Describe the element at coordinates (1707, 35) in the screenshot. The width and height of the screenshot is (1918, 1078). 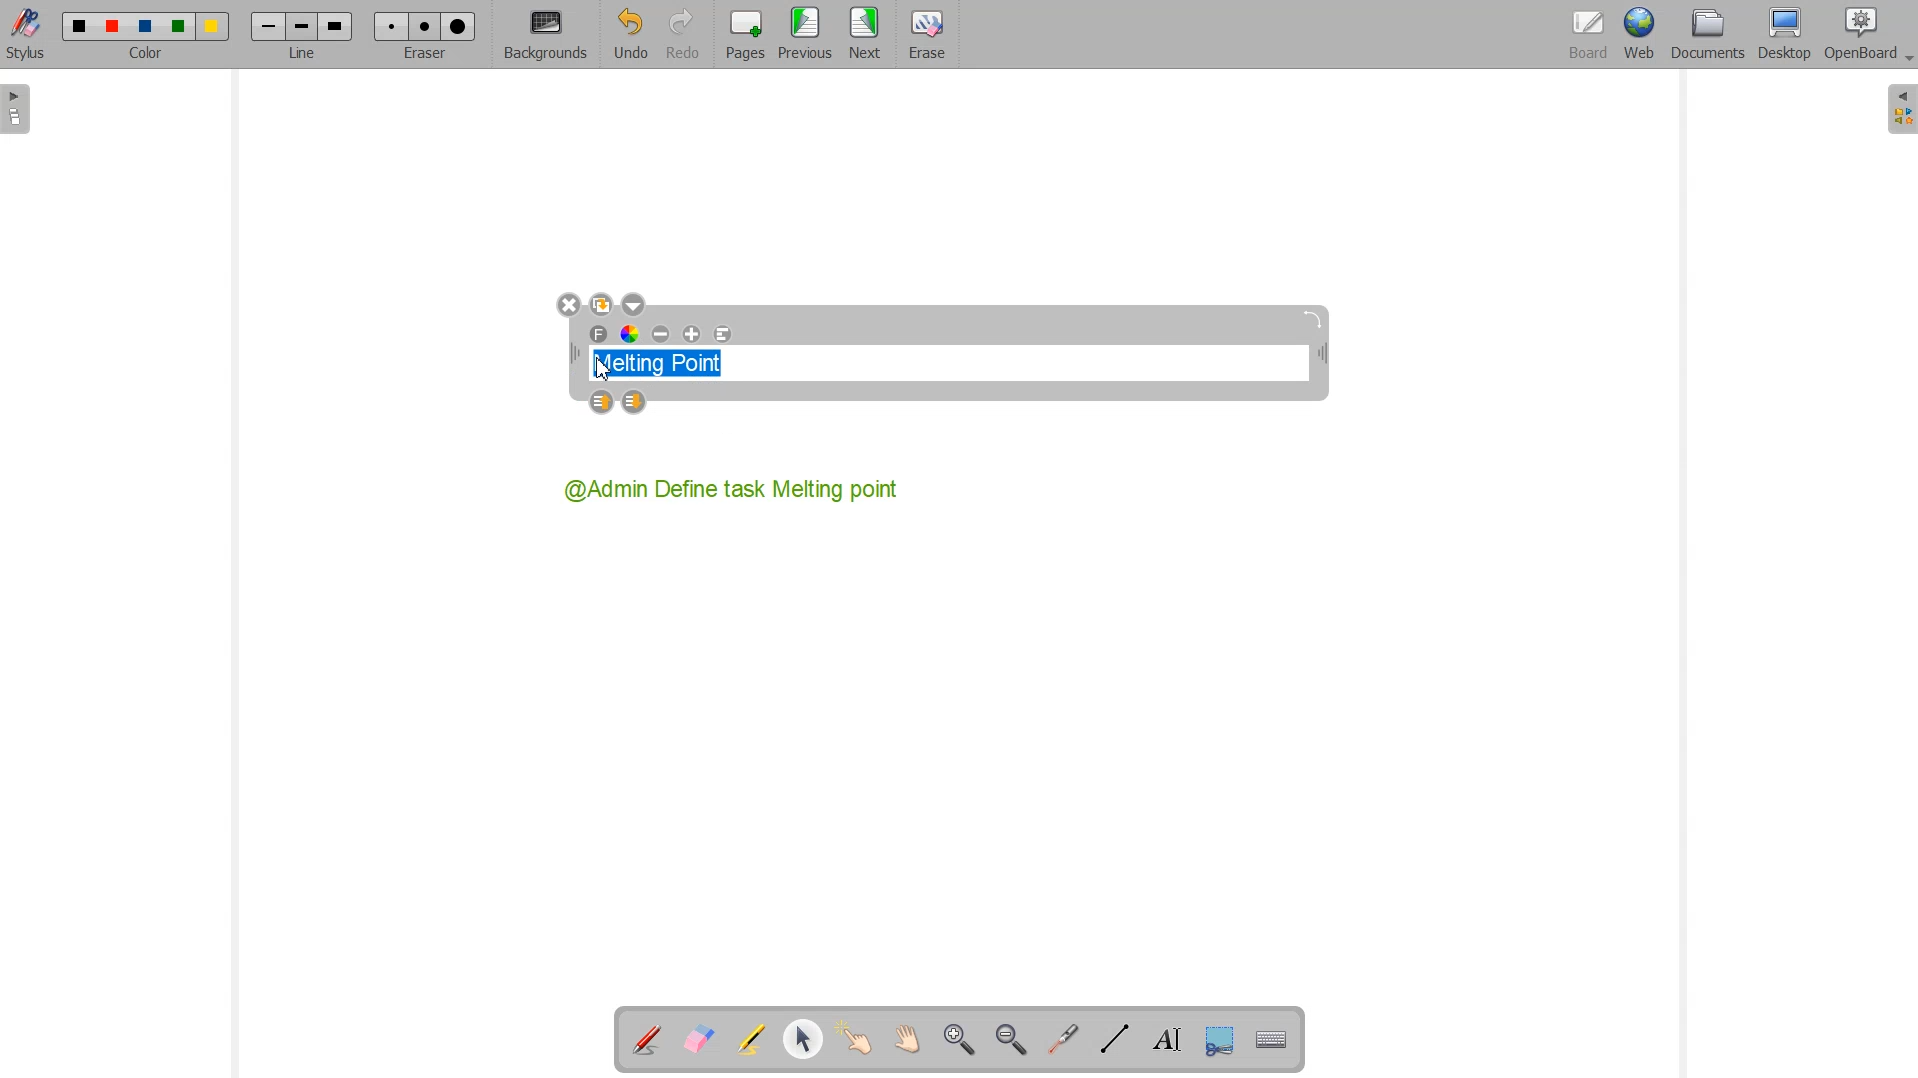
I see `Documents` at that location.